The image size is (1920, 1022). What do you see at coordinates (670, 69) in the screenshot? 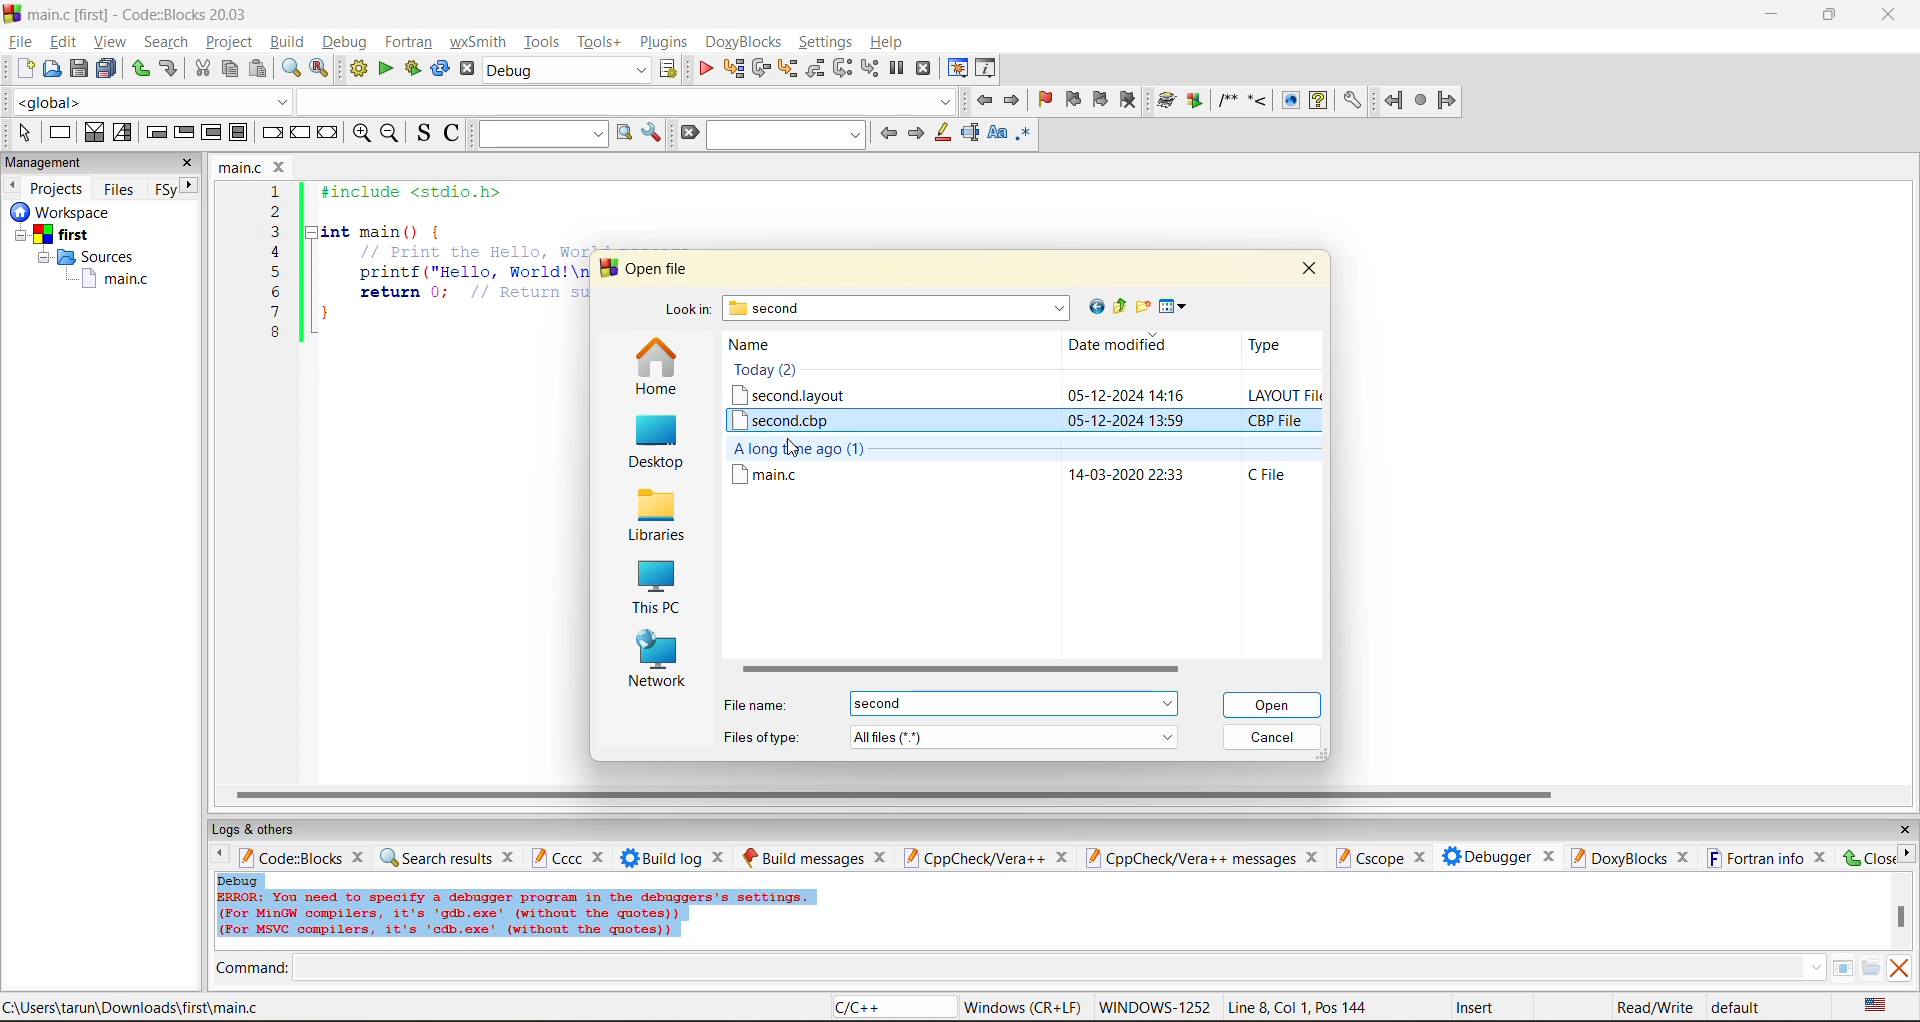
I see `show the select target dialog` at bounding box center [670, 69].